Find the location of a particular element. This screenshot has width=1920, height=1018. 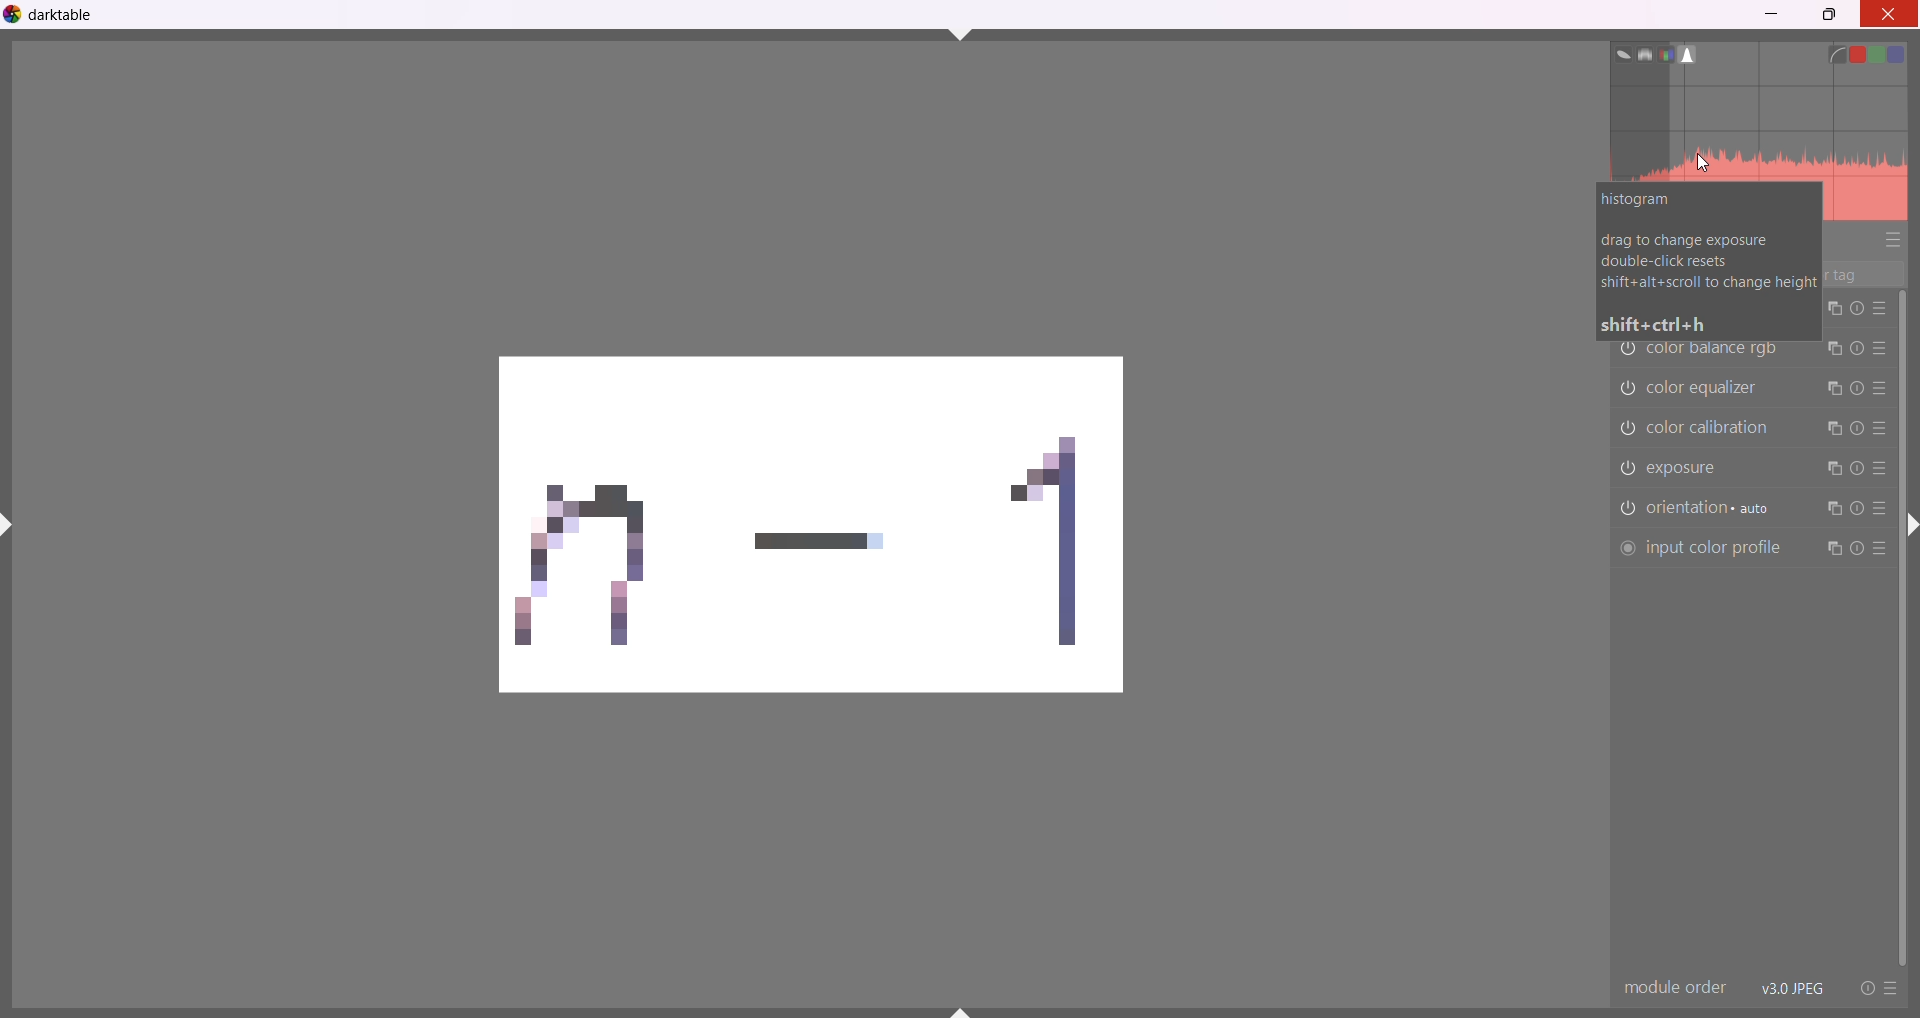

module order is located at coordinates (1673, 988).